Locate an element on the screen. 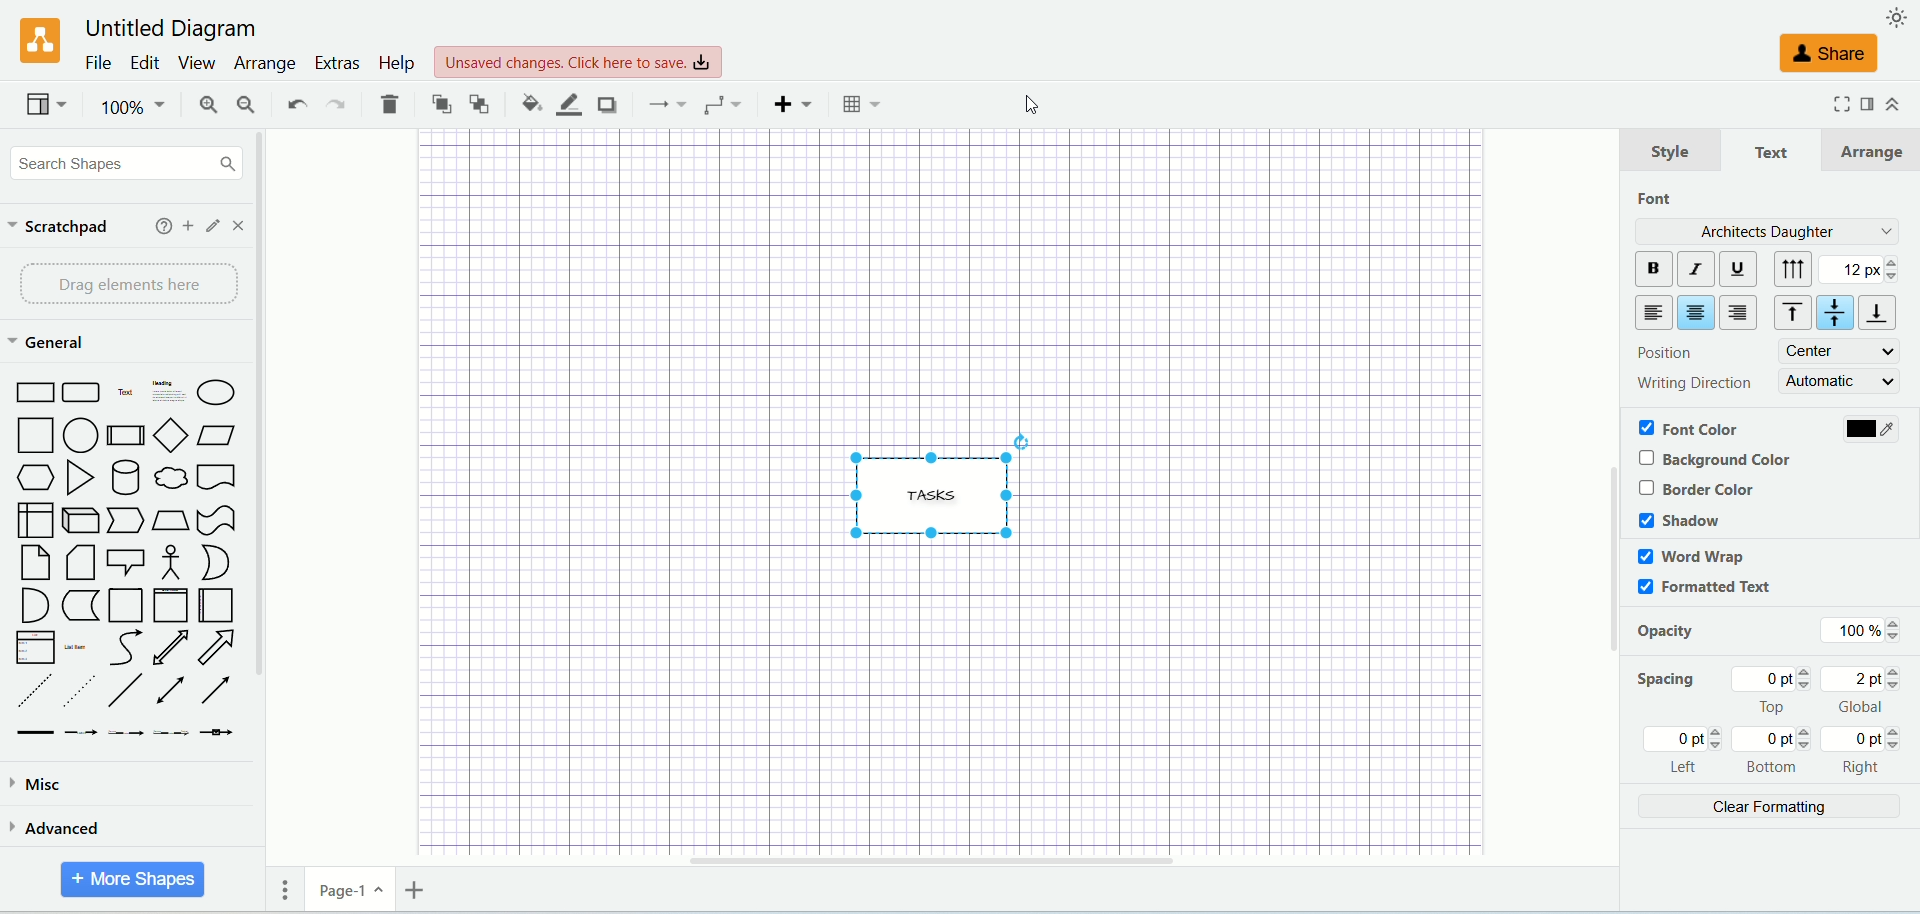  Connector with symbol is located at coordinates (216, 729).